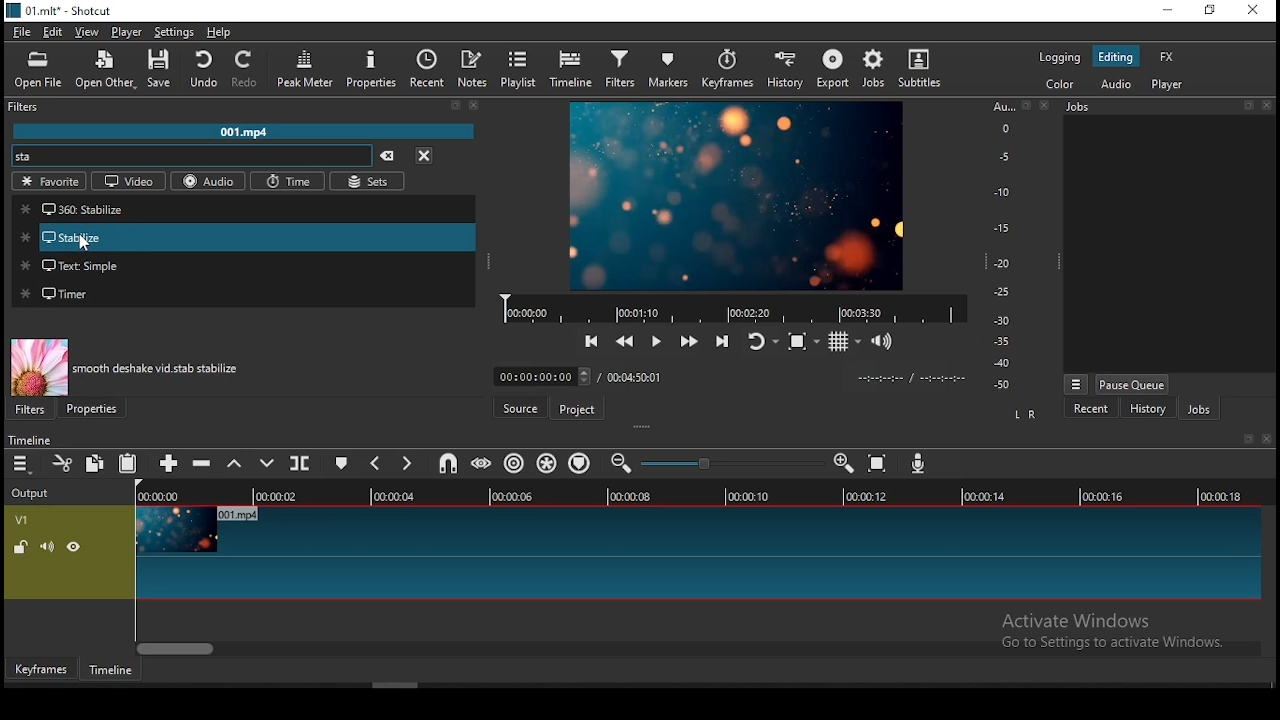 Image resolution: width=1280 pixels, height=720 pixels. I want to click on close menu, so click(472, 105).